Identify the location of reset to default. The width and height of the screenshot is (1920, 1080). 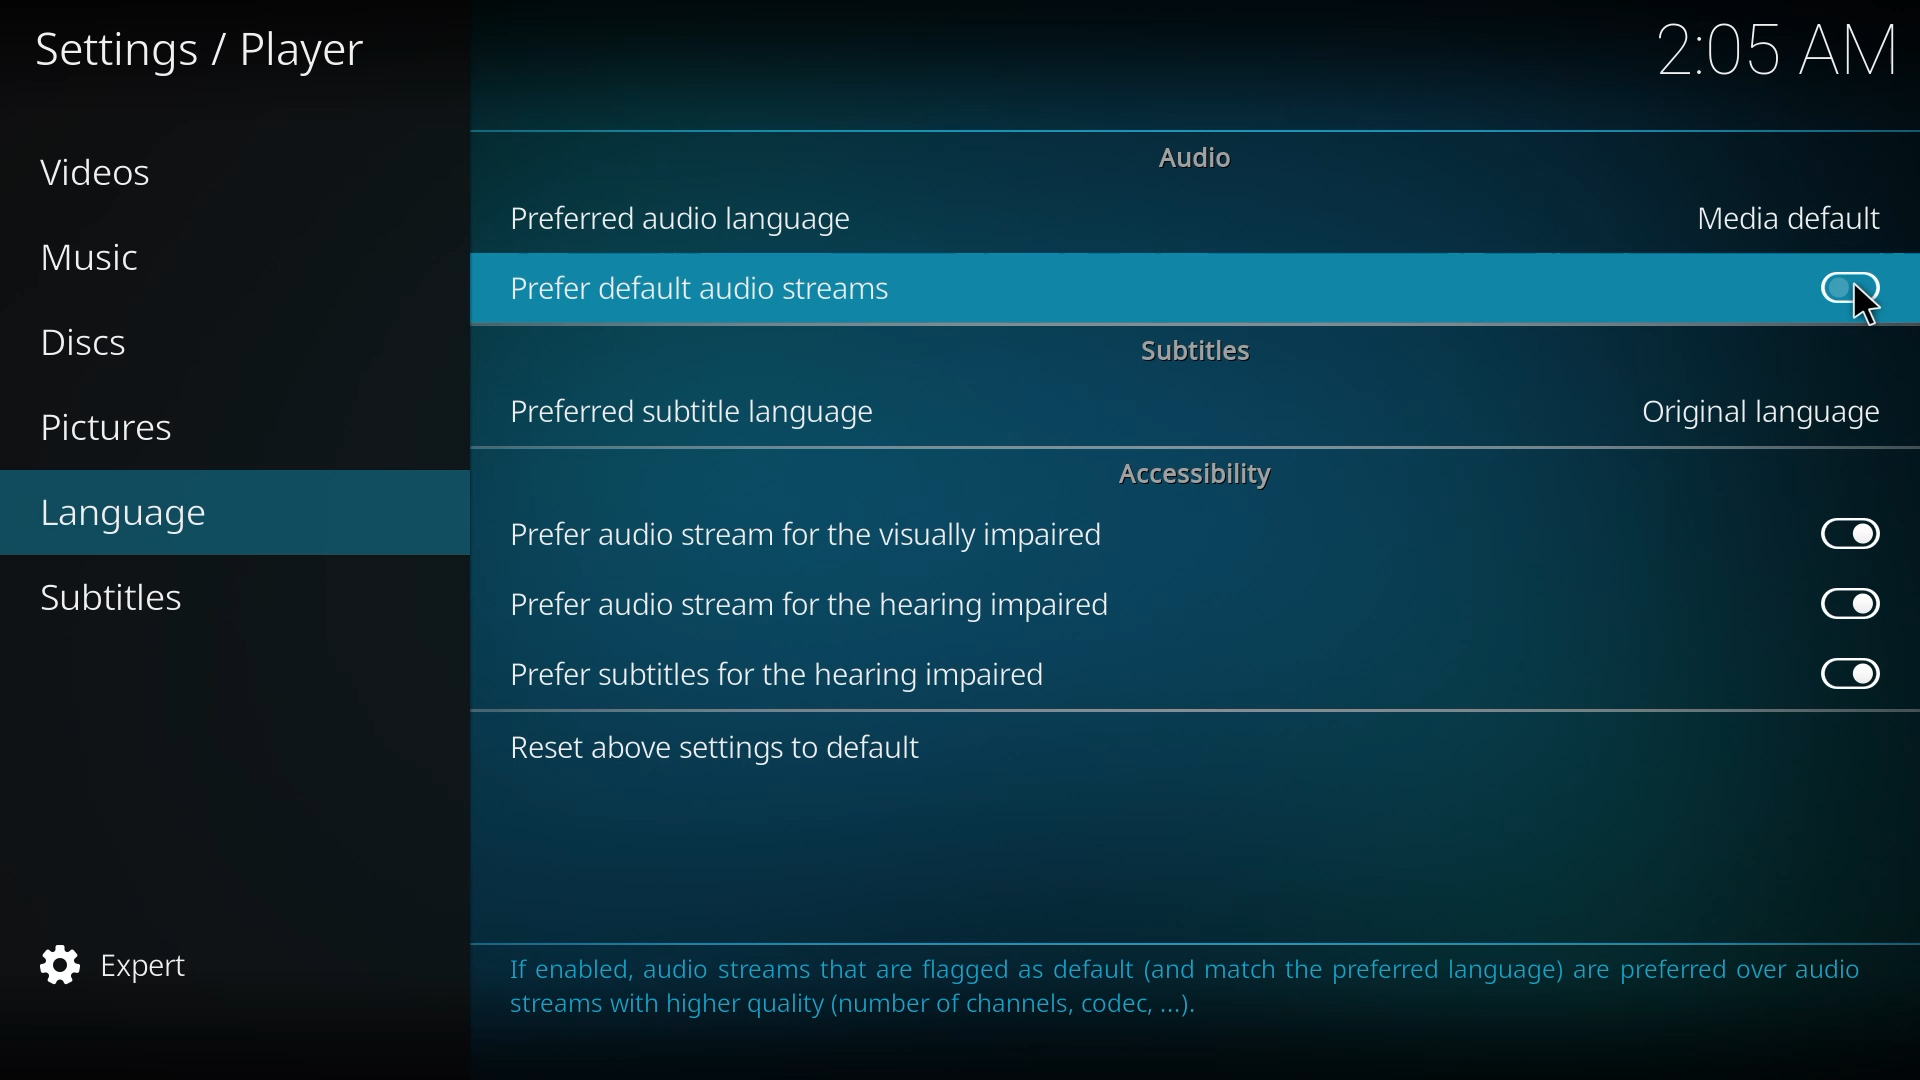
(726, 745).